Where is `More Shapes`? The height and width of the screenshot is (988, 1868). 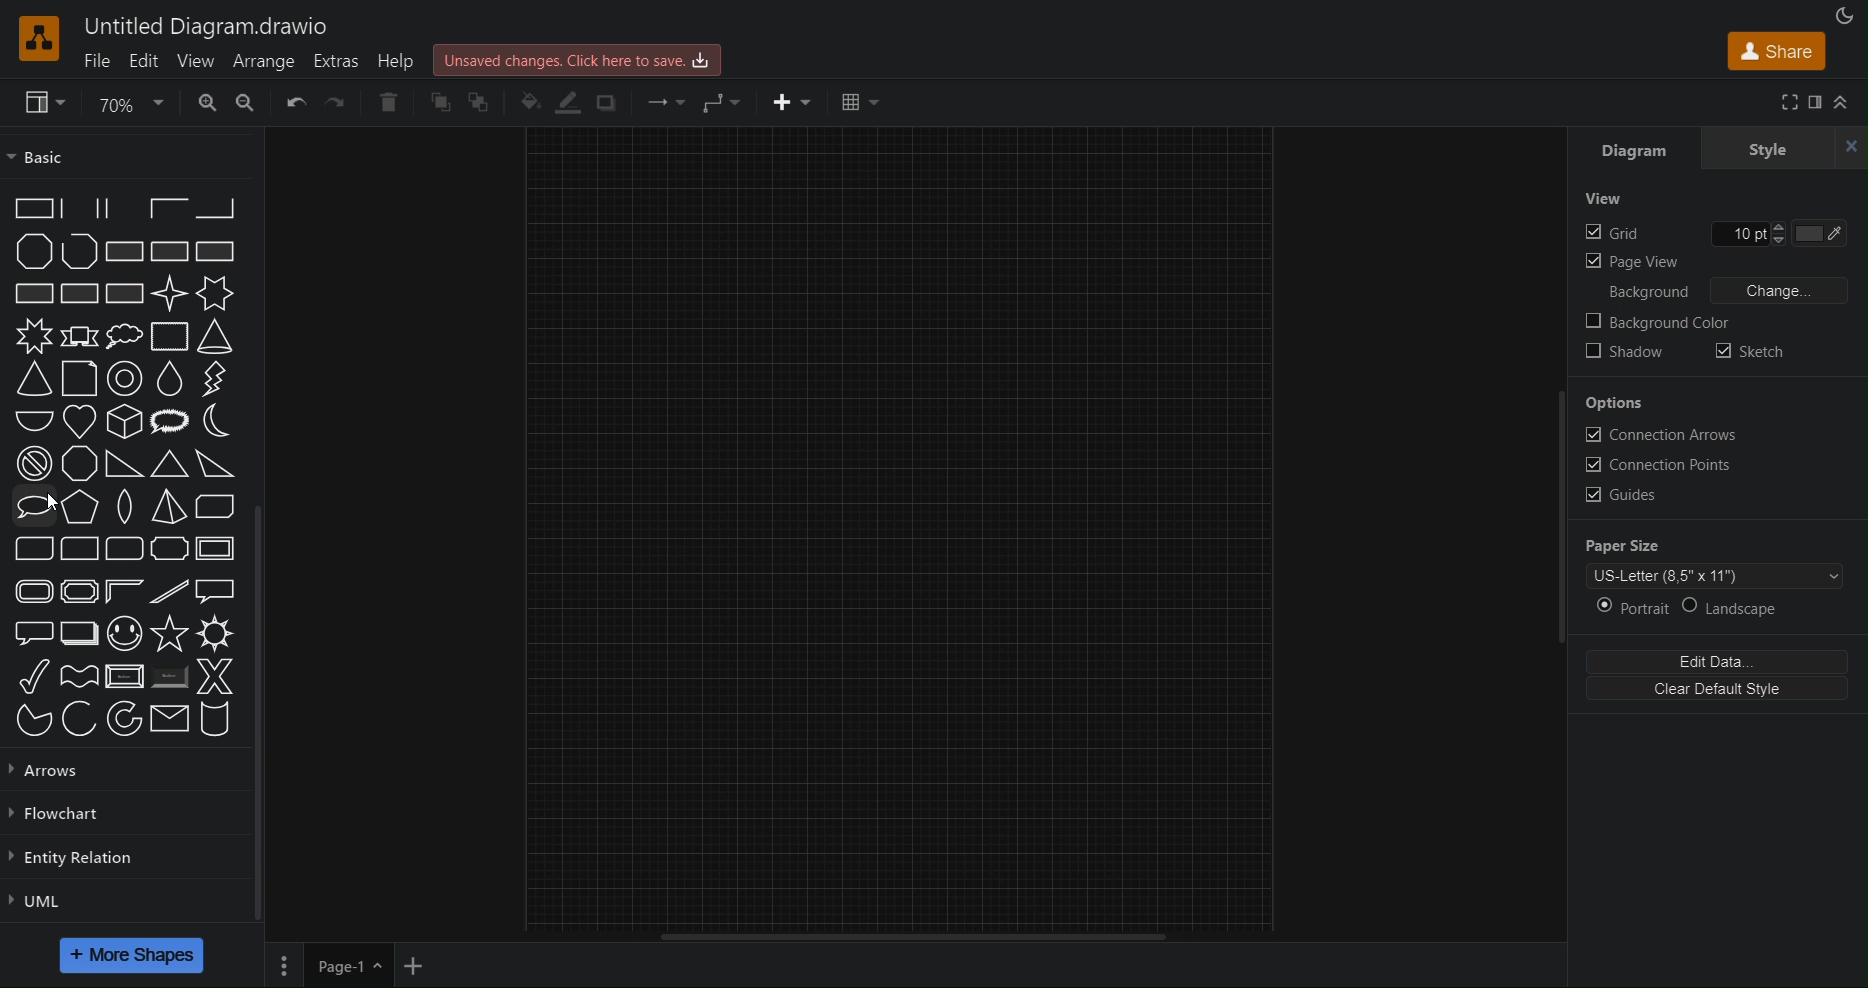 More Shapes is located at coordinates (137, 957).